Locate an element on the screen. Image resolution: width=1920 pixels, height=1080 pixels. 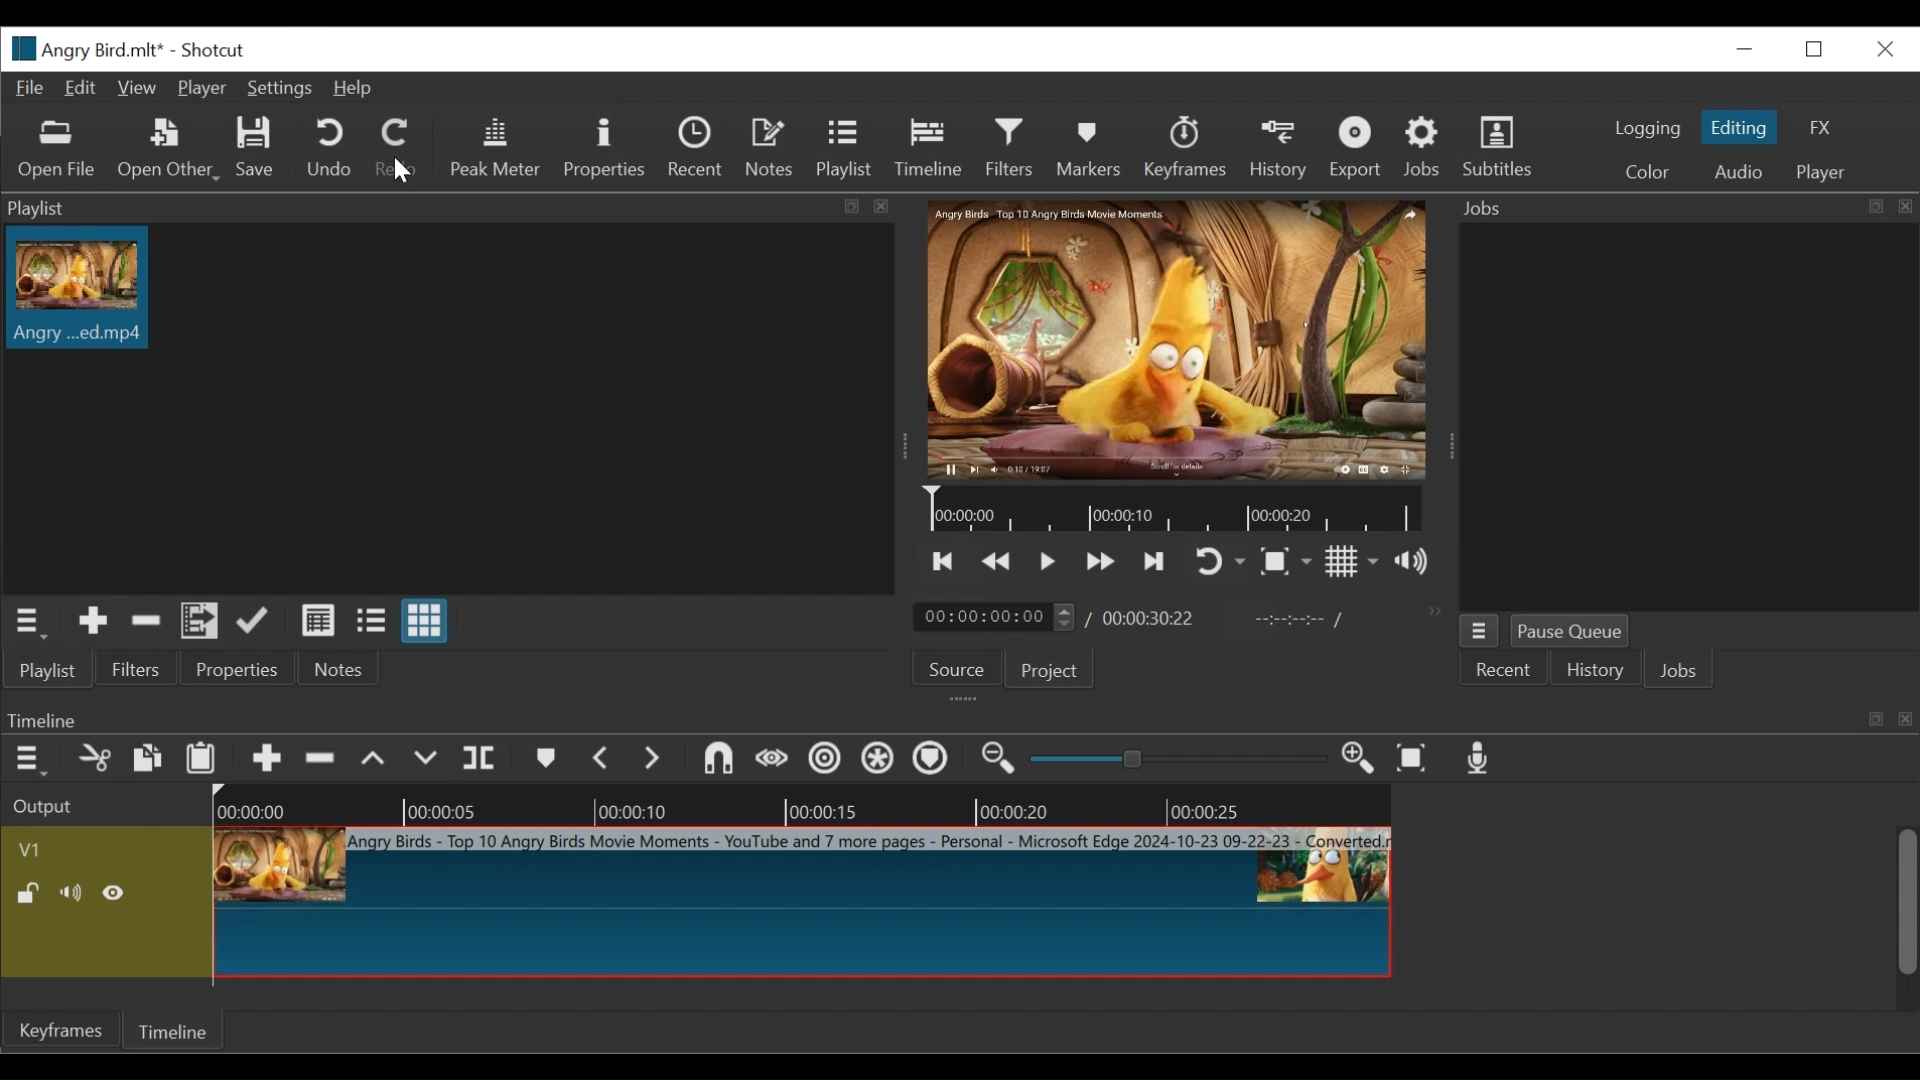
Remove cut is located at coordinates (95, 761).